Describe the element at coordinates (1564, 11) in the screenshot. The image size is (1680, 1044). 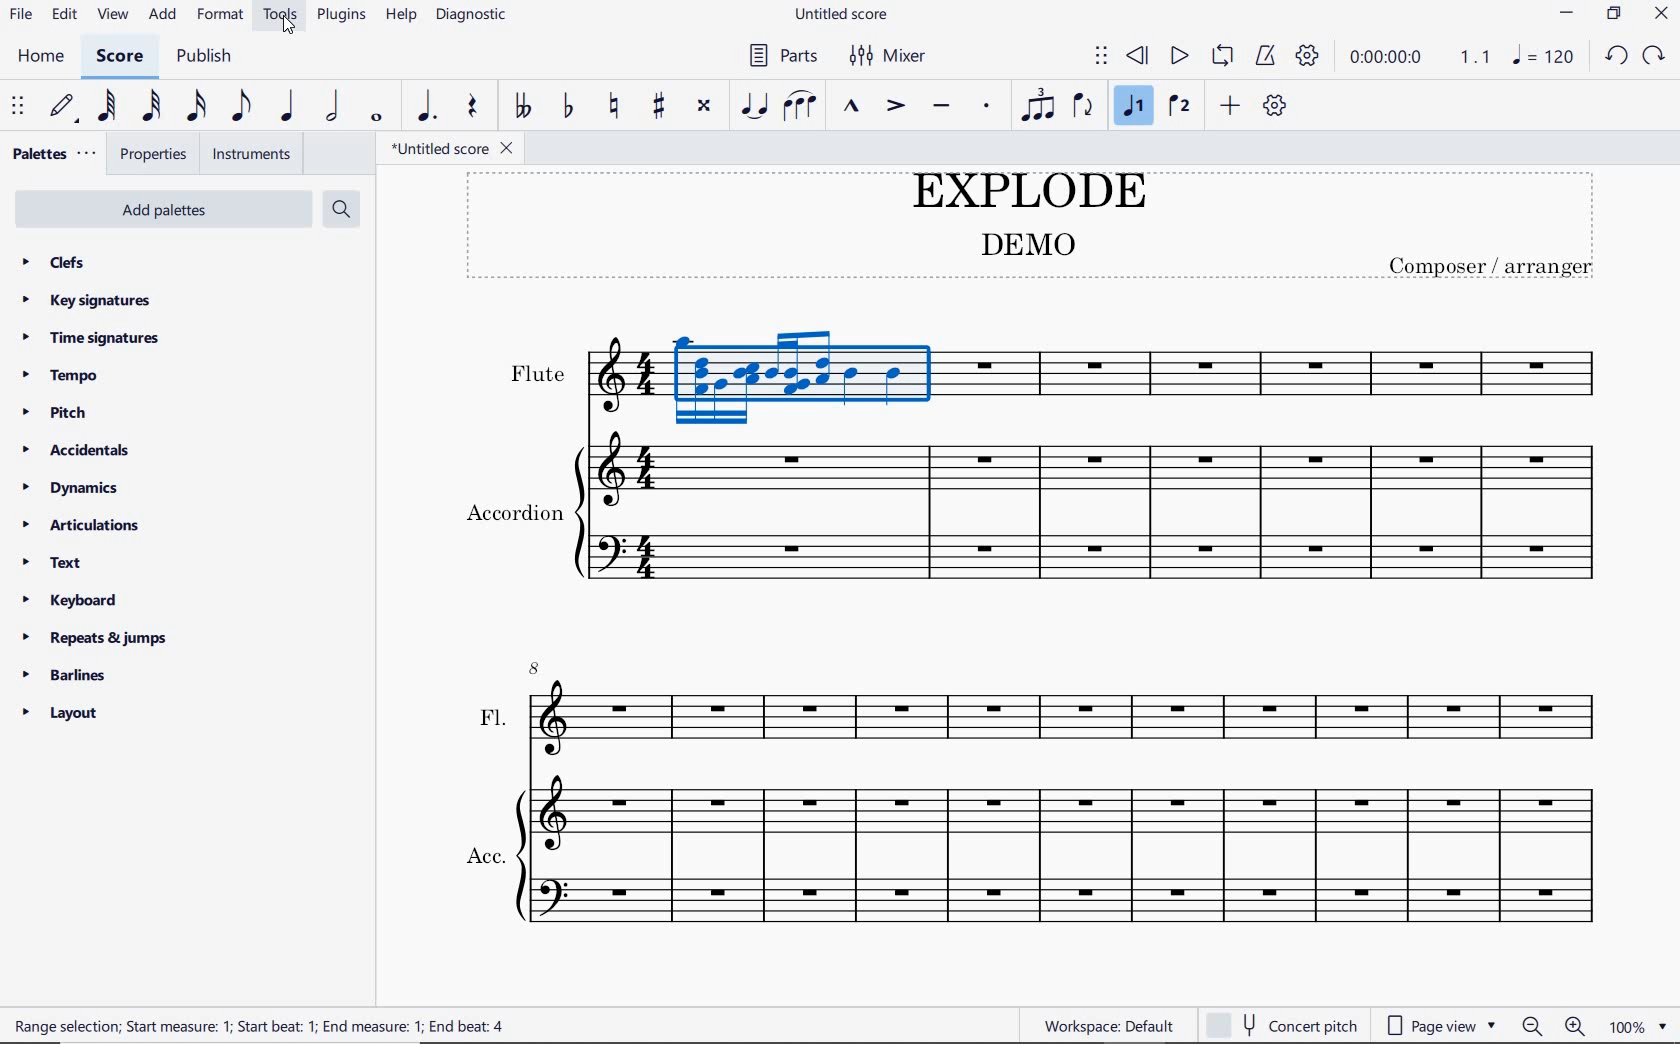
I see `minimize` at that location.